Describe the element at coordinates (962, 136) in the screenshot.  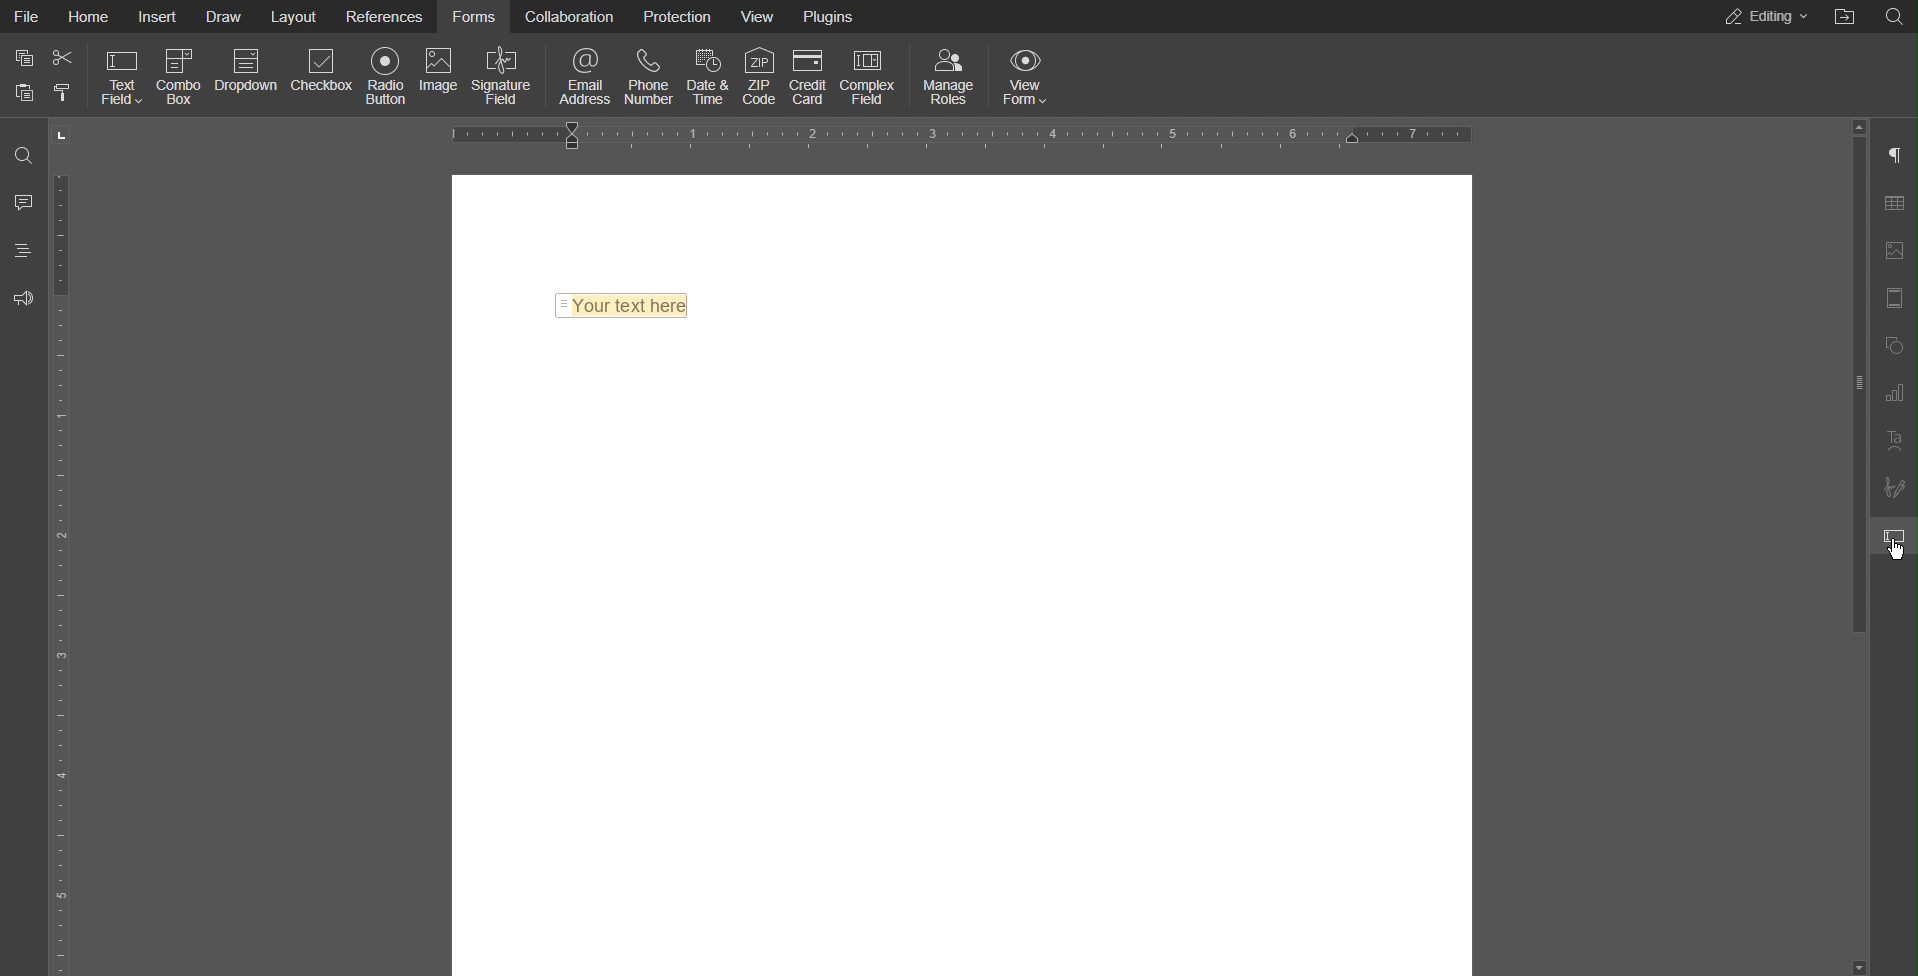
I see `Horizontal Ruler` at that location.